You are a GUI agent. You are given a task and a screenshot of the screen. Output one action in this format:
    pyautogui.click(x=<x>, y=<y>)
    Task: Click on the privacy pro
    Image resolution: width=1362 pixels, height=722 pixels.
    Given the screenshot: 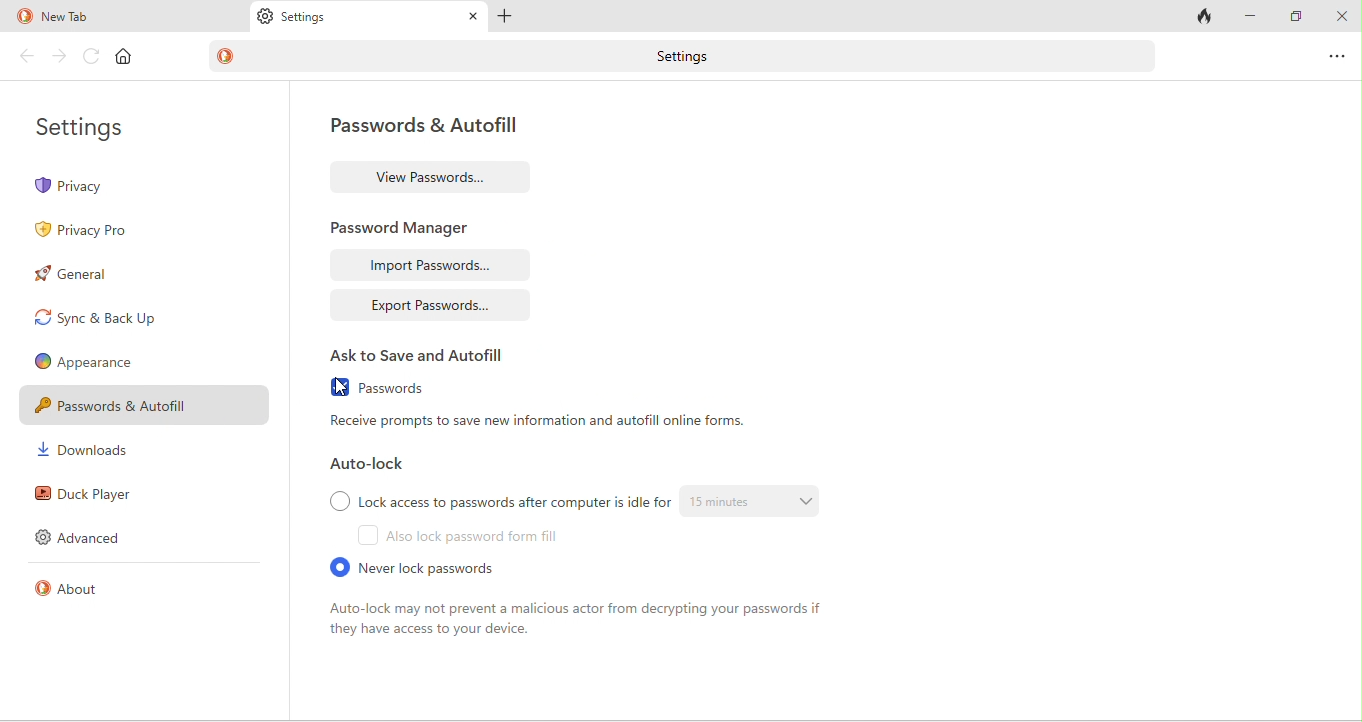 What is the action you would take?
    pyautogui.click(x=86, y=228)
    